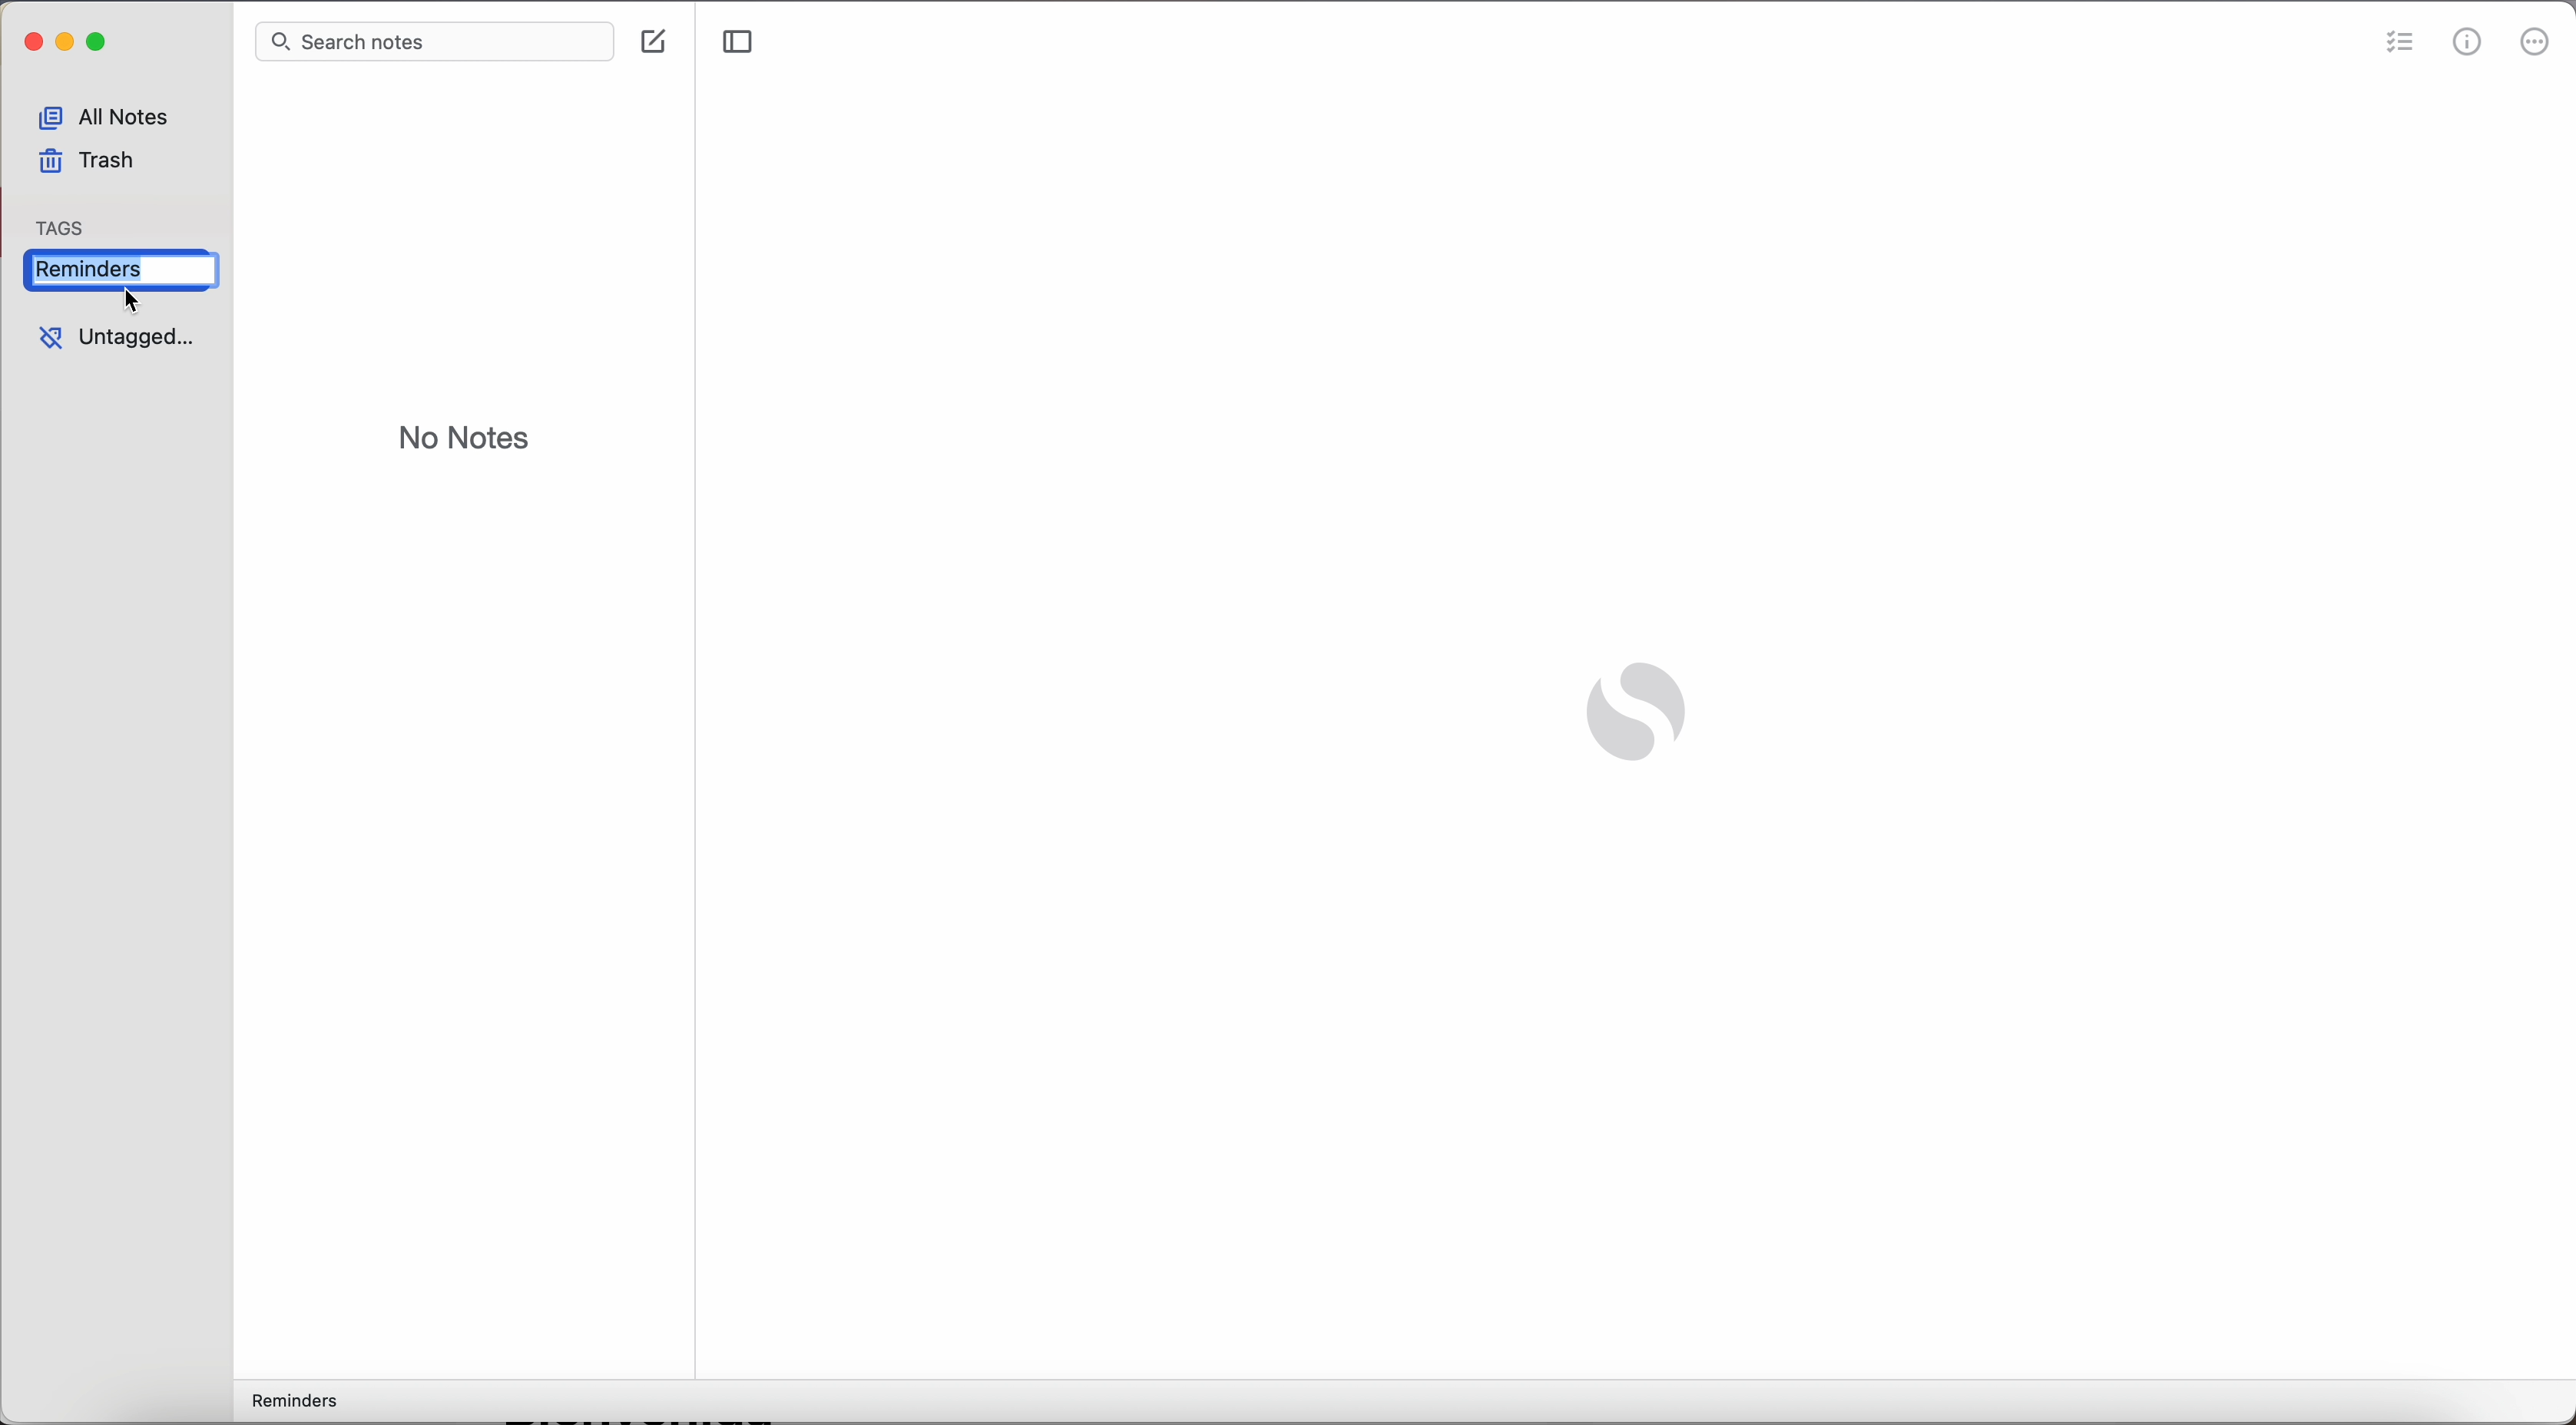  What do you see at coordinates (103, 339) in the screenshot?
I see `untagged` at bounding box center [103, 339].